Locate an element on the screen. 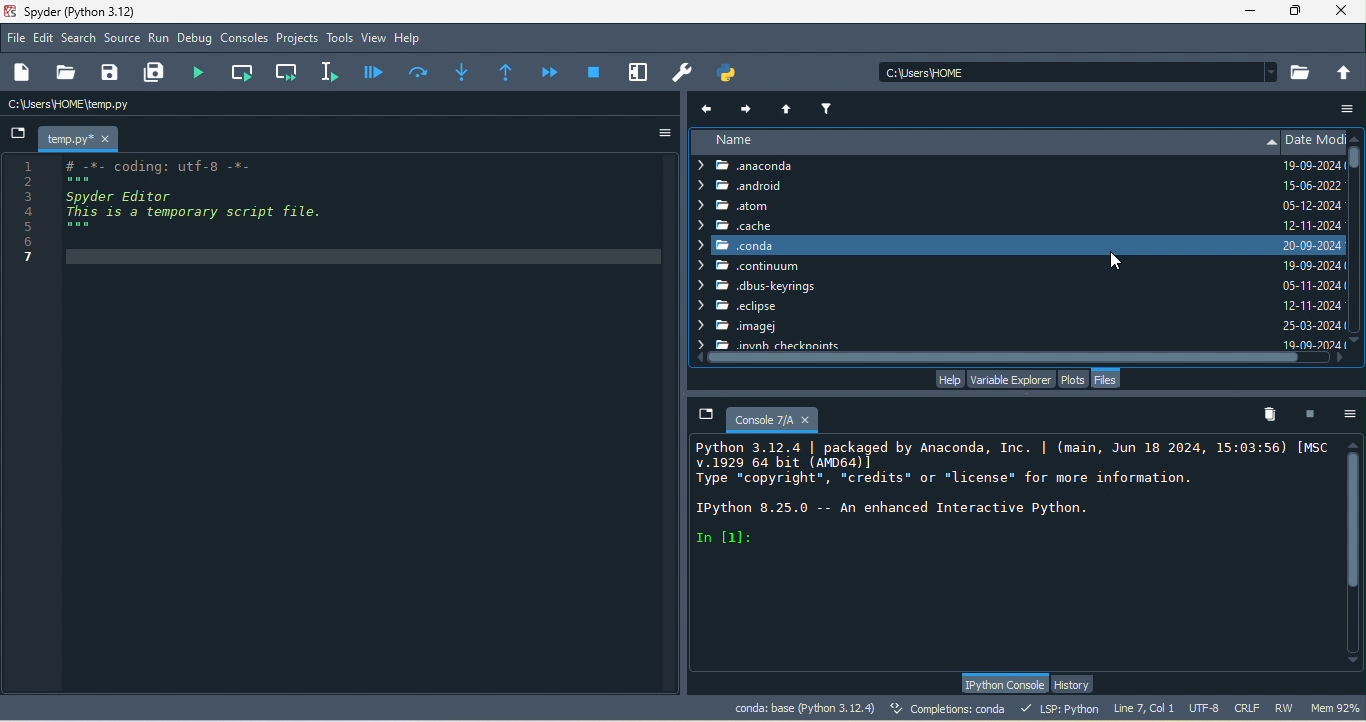 Image resolution: width=1366 pixels, height=722 pixels. dbus keyrings is located at coordinates (761, 287).